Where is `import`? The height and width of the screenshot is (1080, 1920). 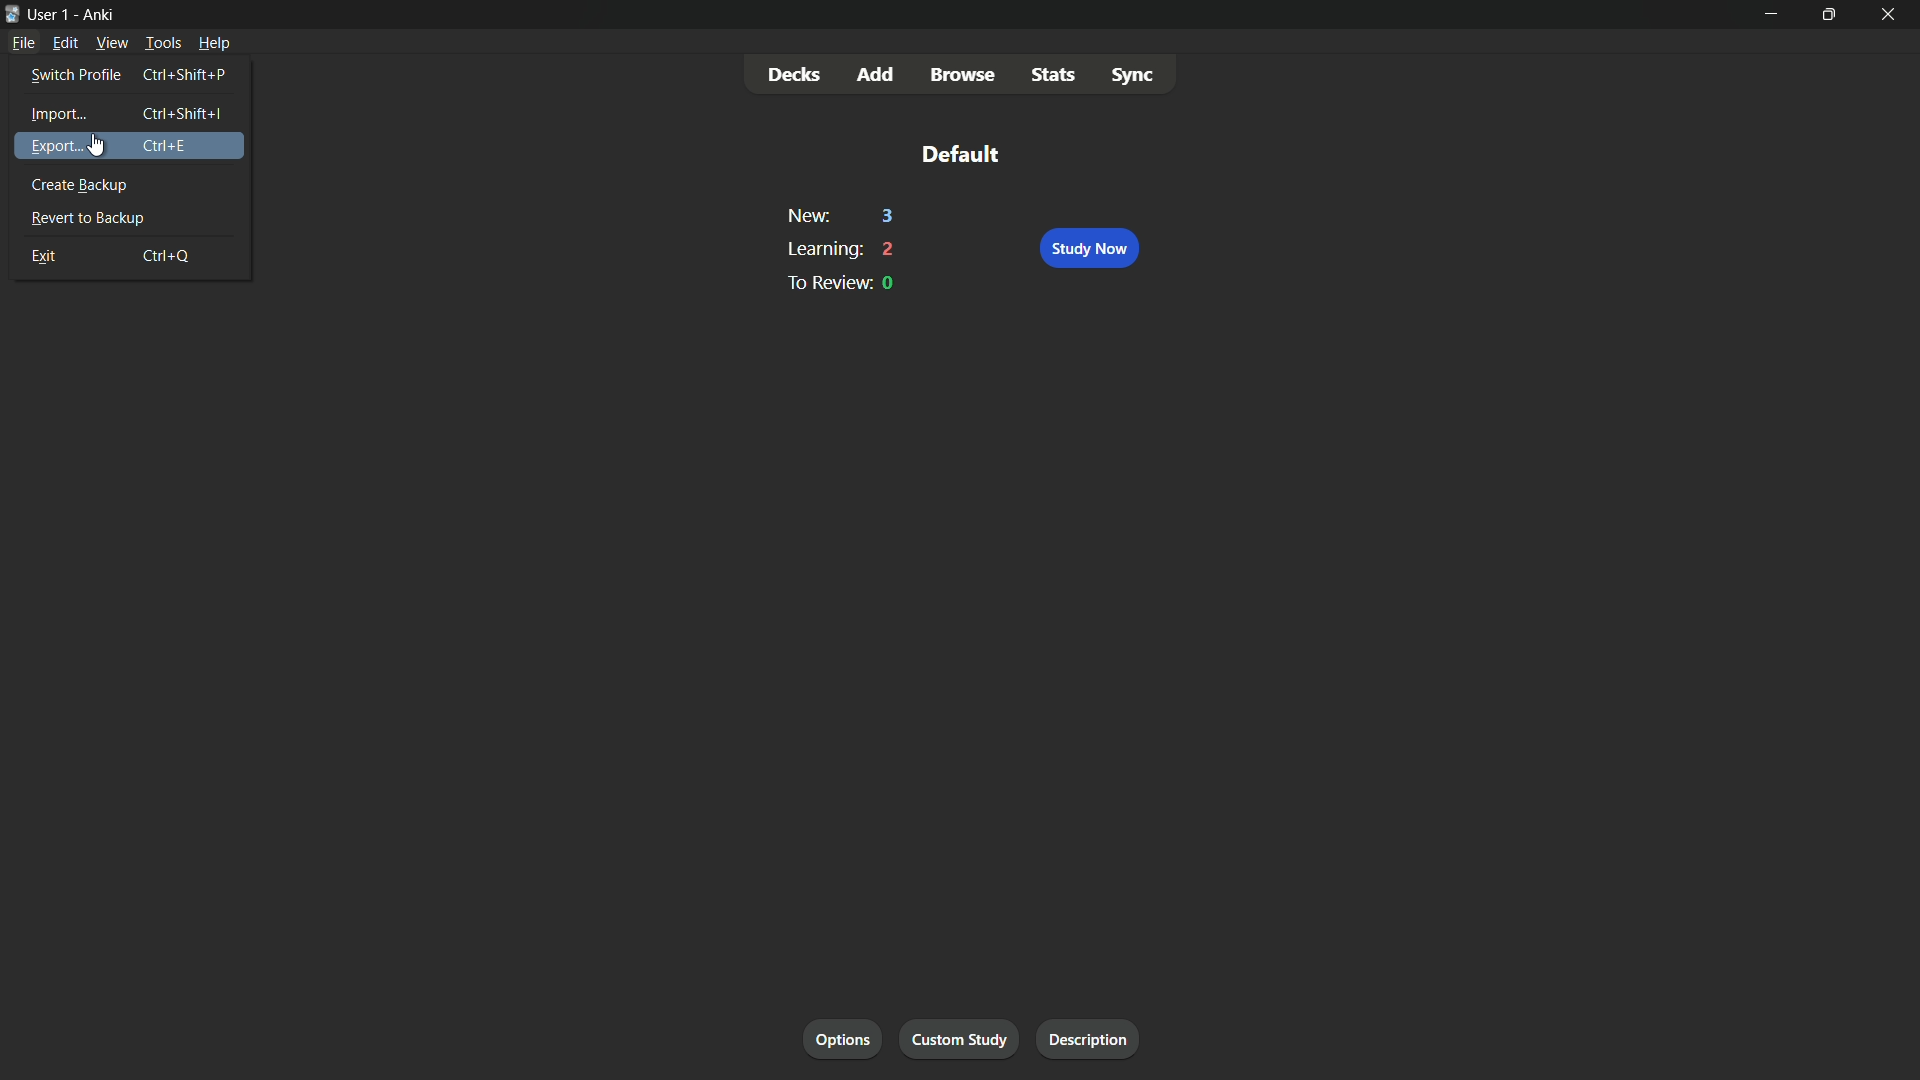
import is located at coordinates (52, 114).